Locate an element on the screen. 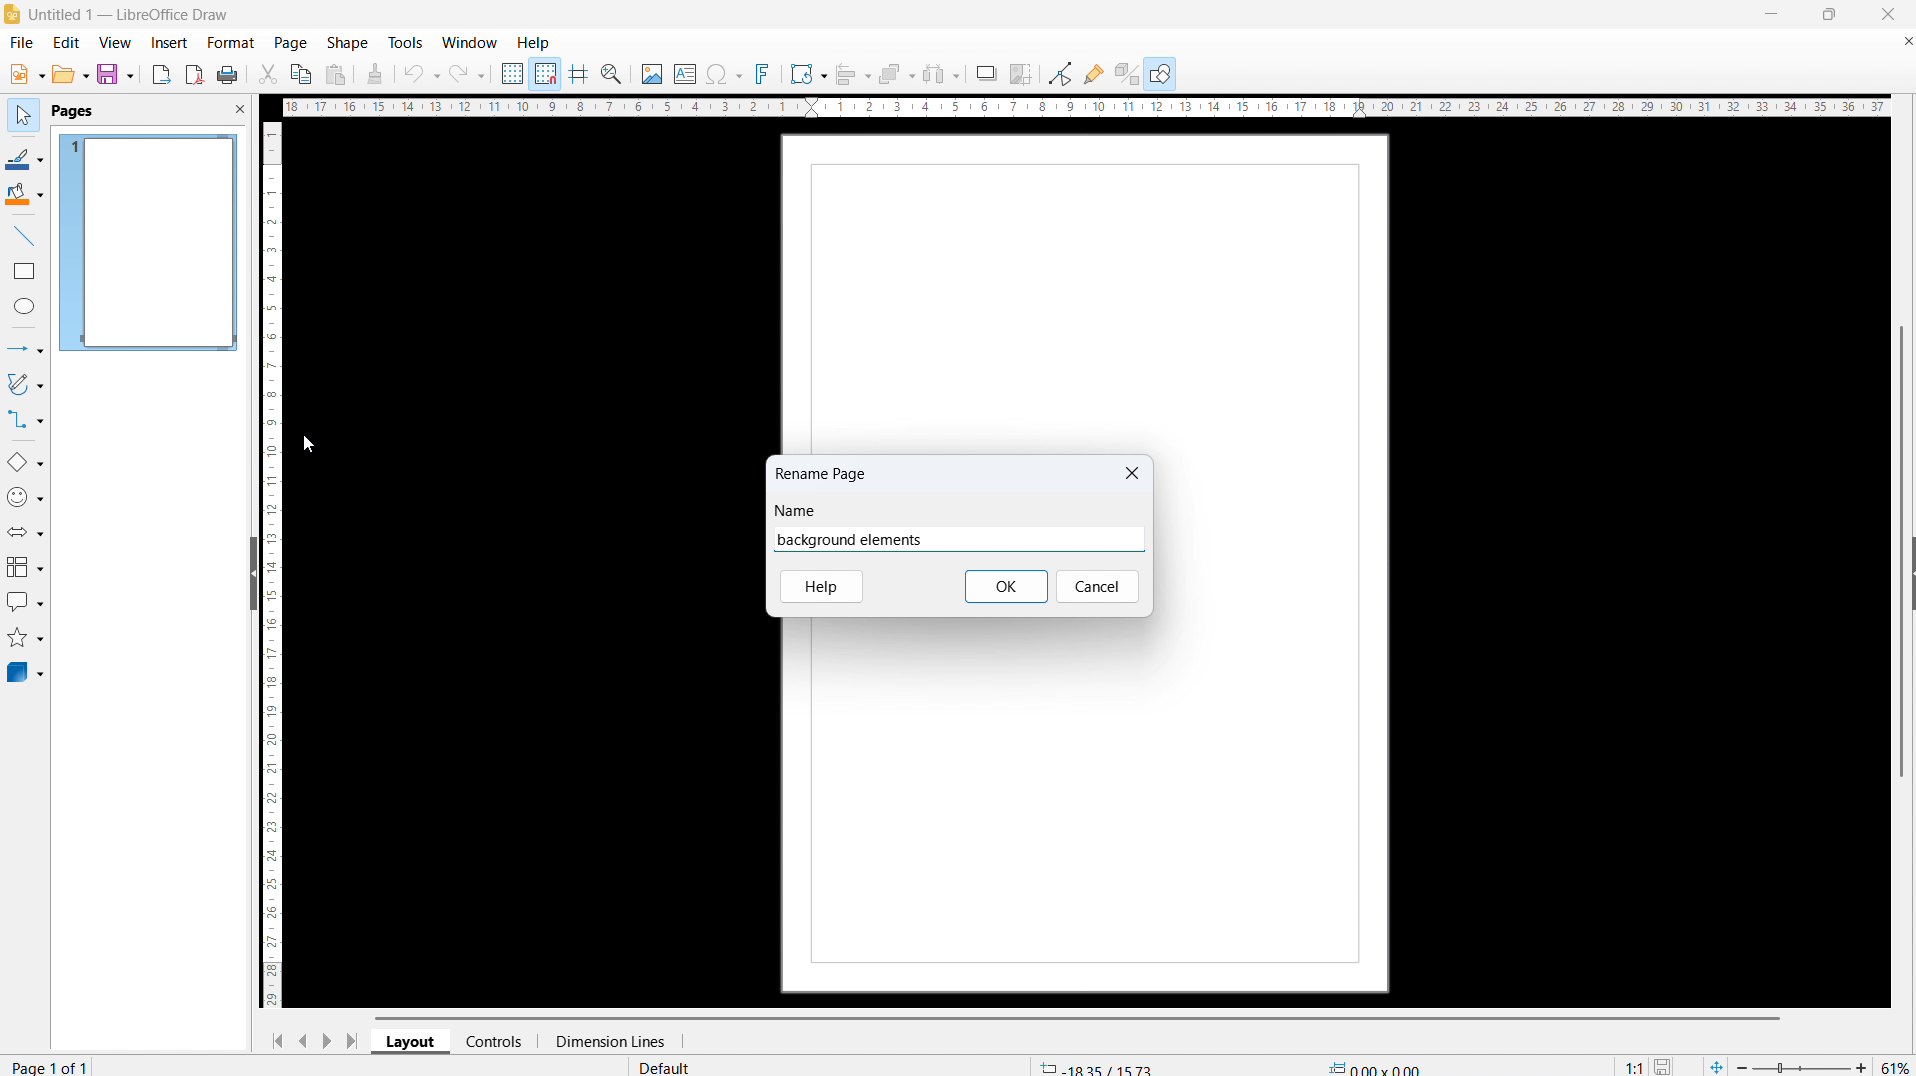  window is located at coordinates (470, 42).